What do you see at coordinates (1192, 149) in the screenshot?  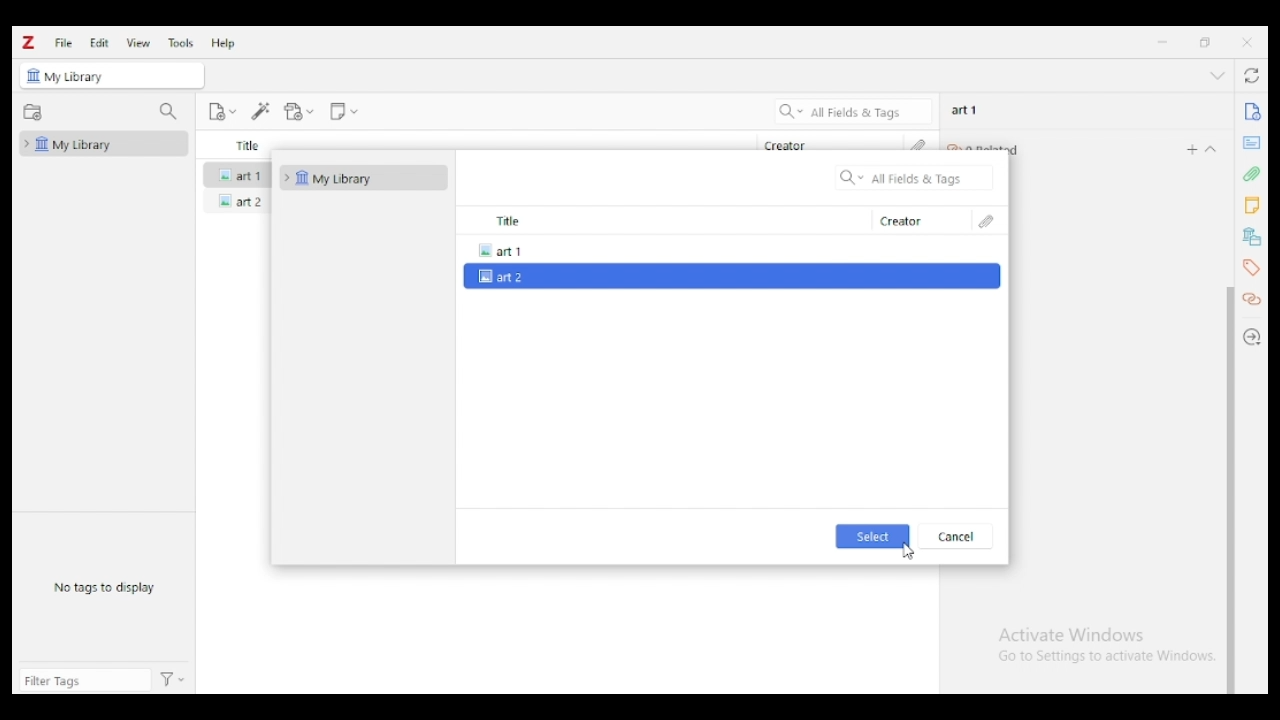 I see `add` at bounding box center [1192, 149].